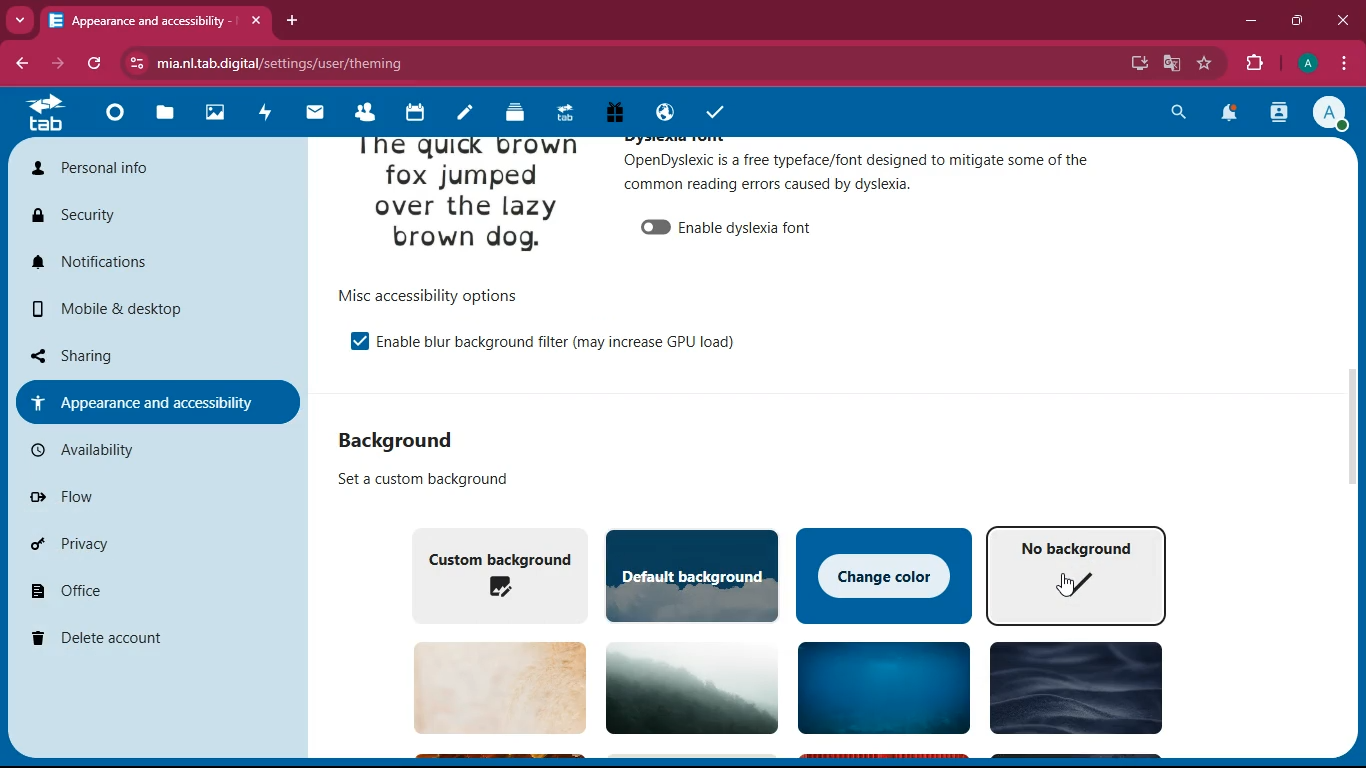 The width and height of the screenshot is (1366, 768). I want to click on tab, so click(561, 113).